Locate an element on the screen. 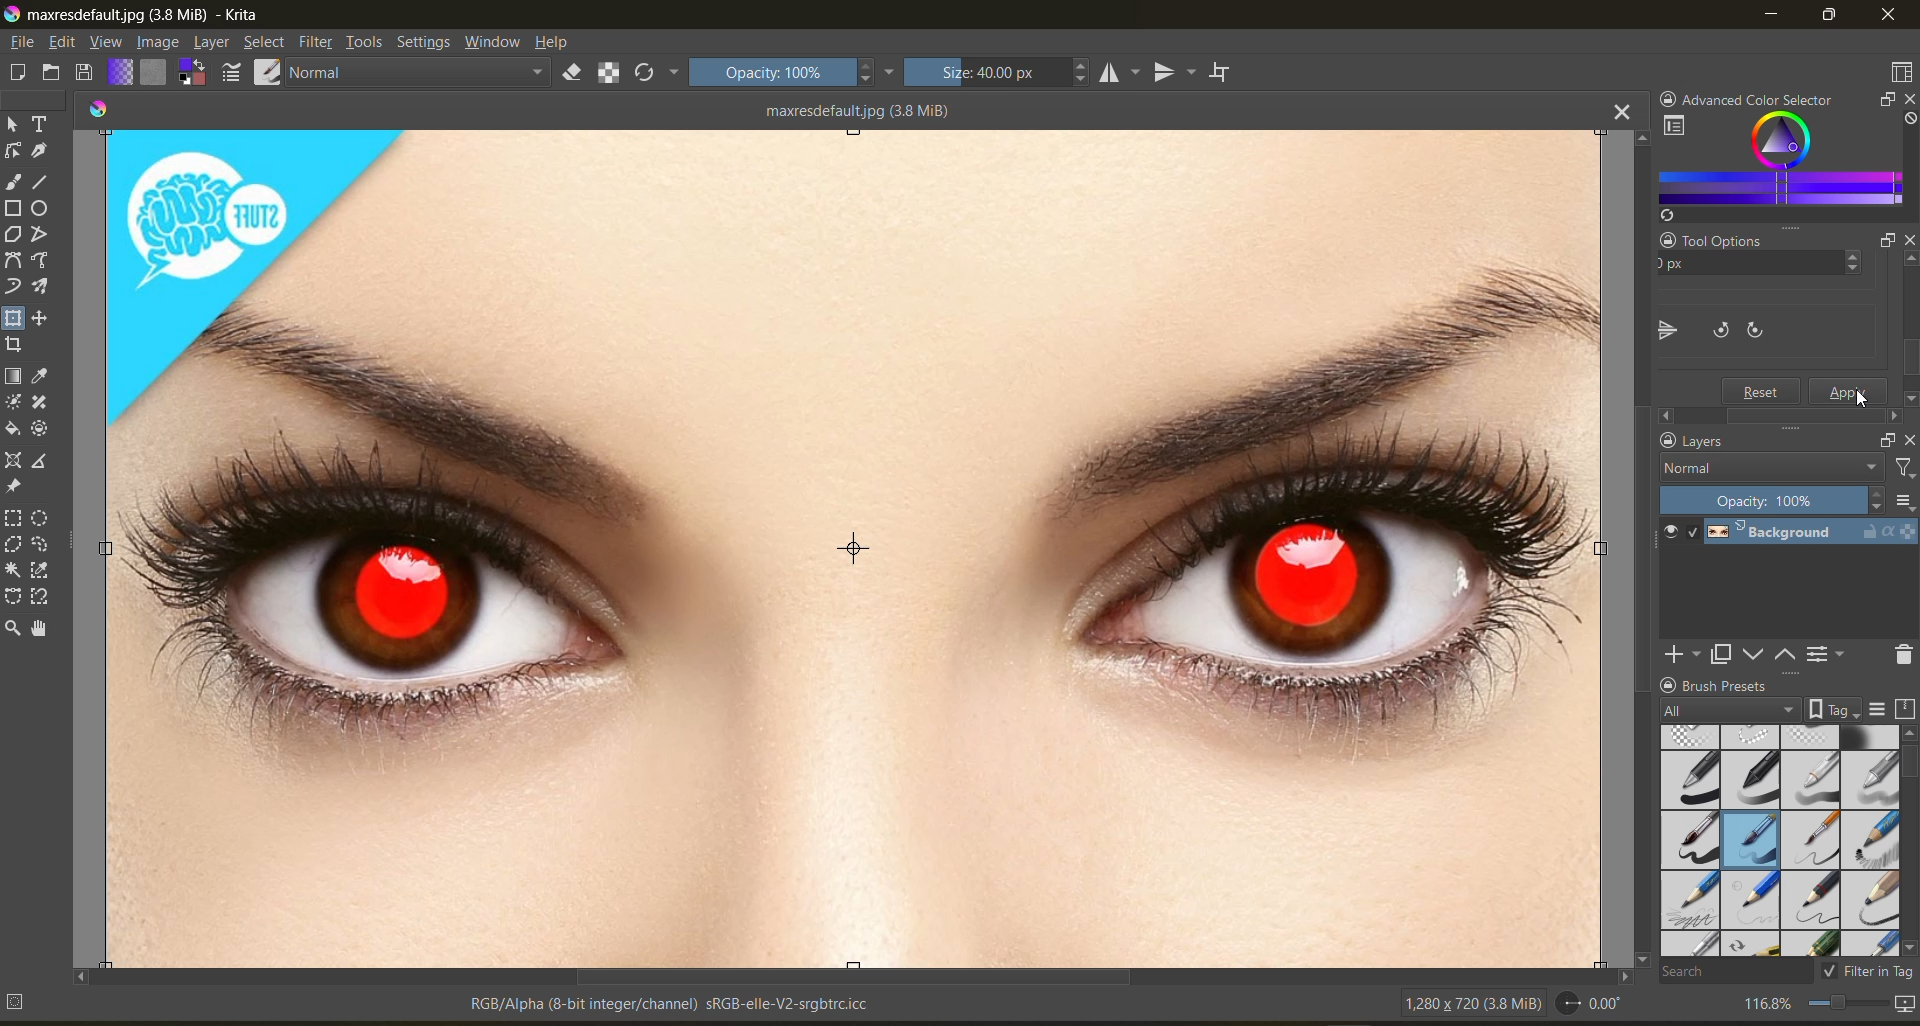 The image size is (1920, 1026). tool is located at coordinates (41, 630).